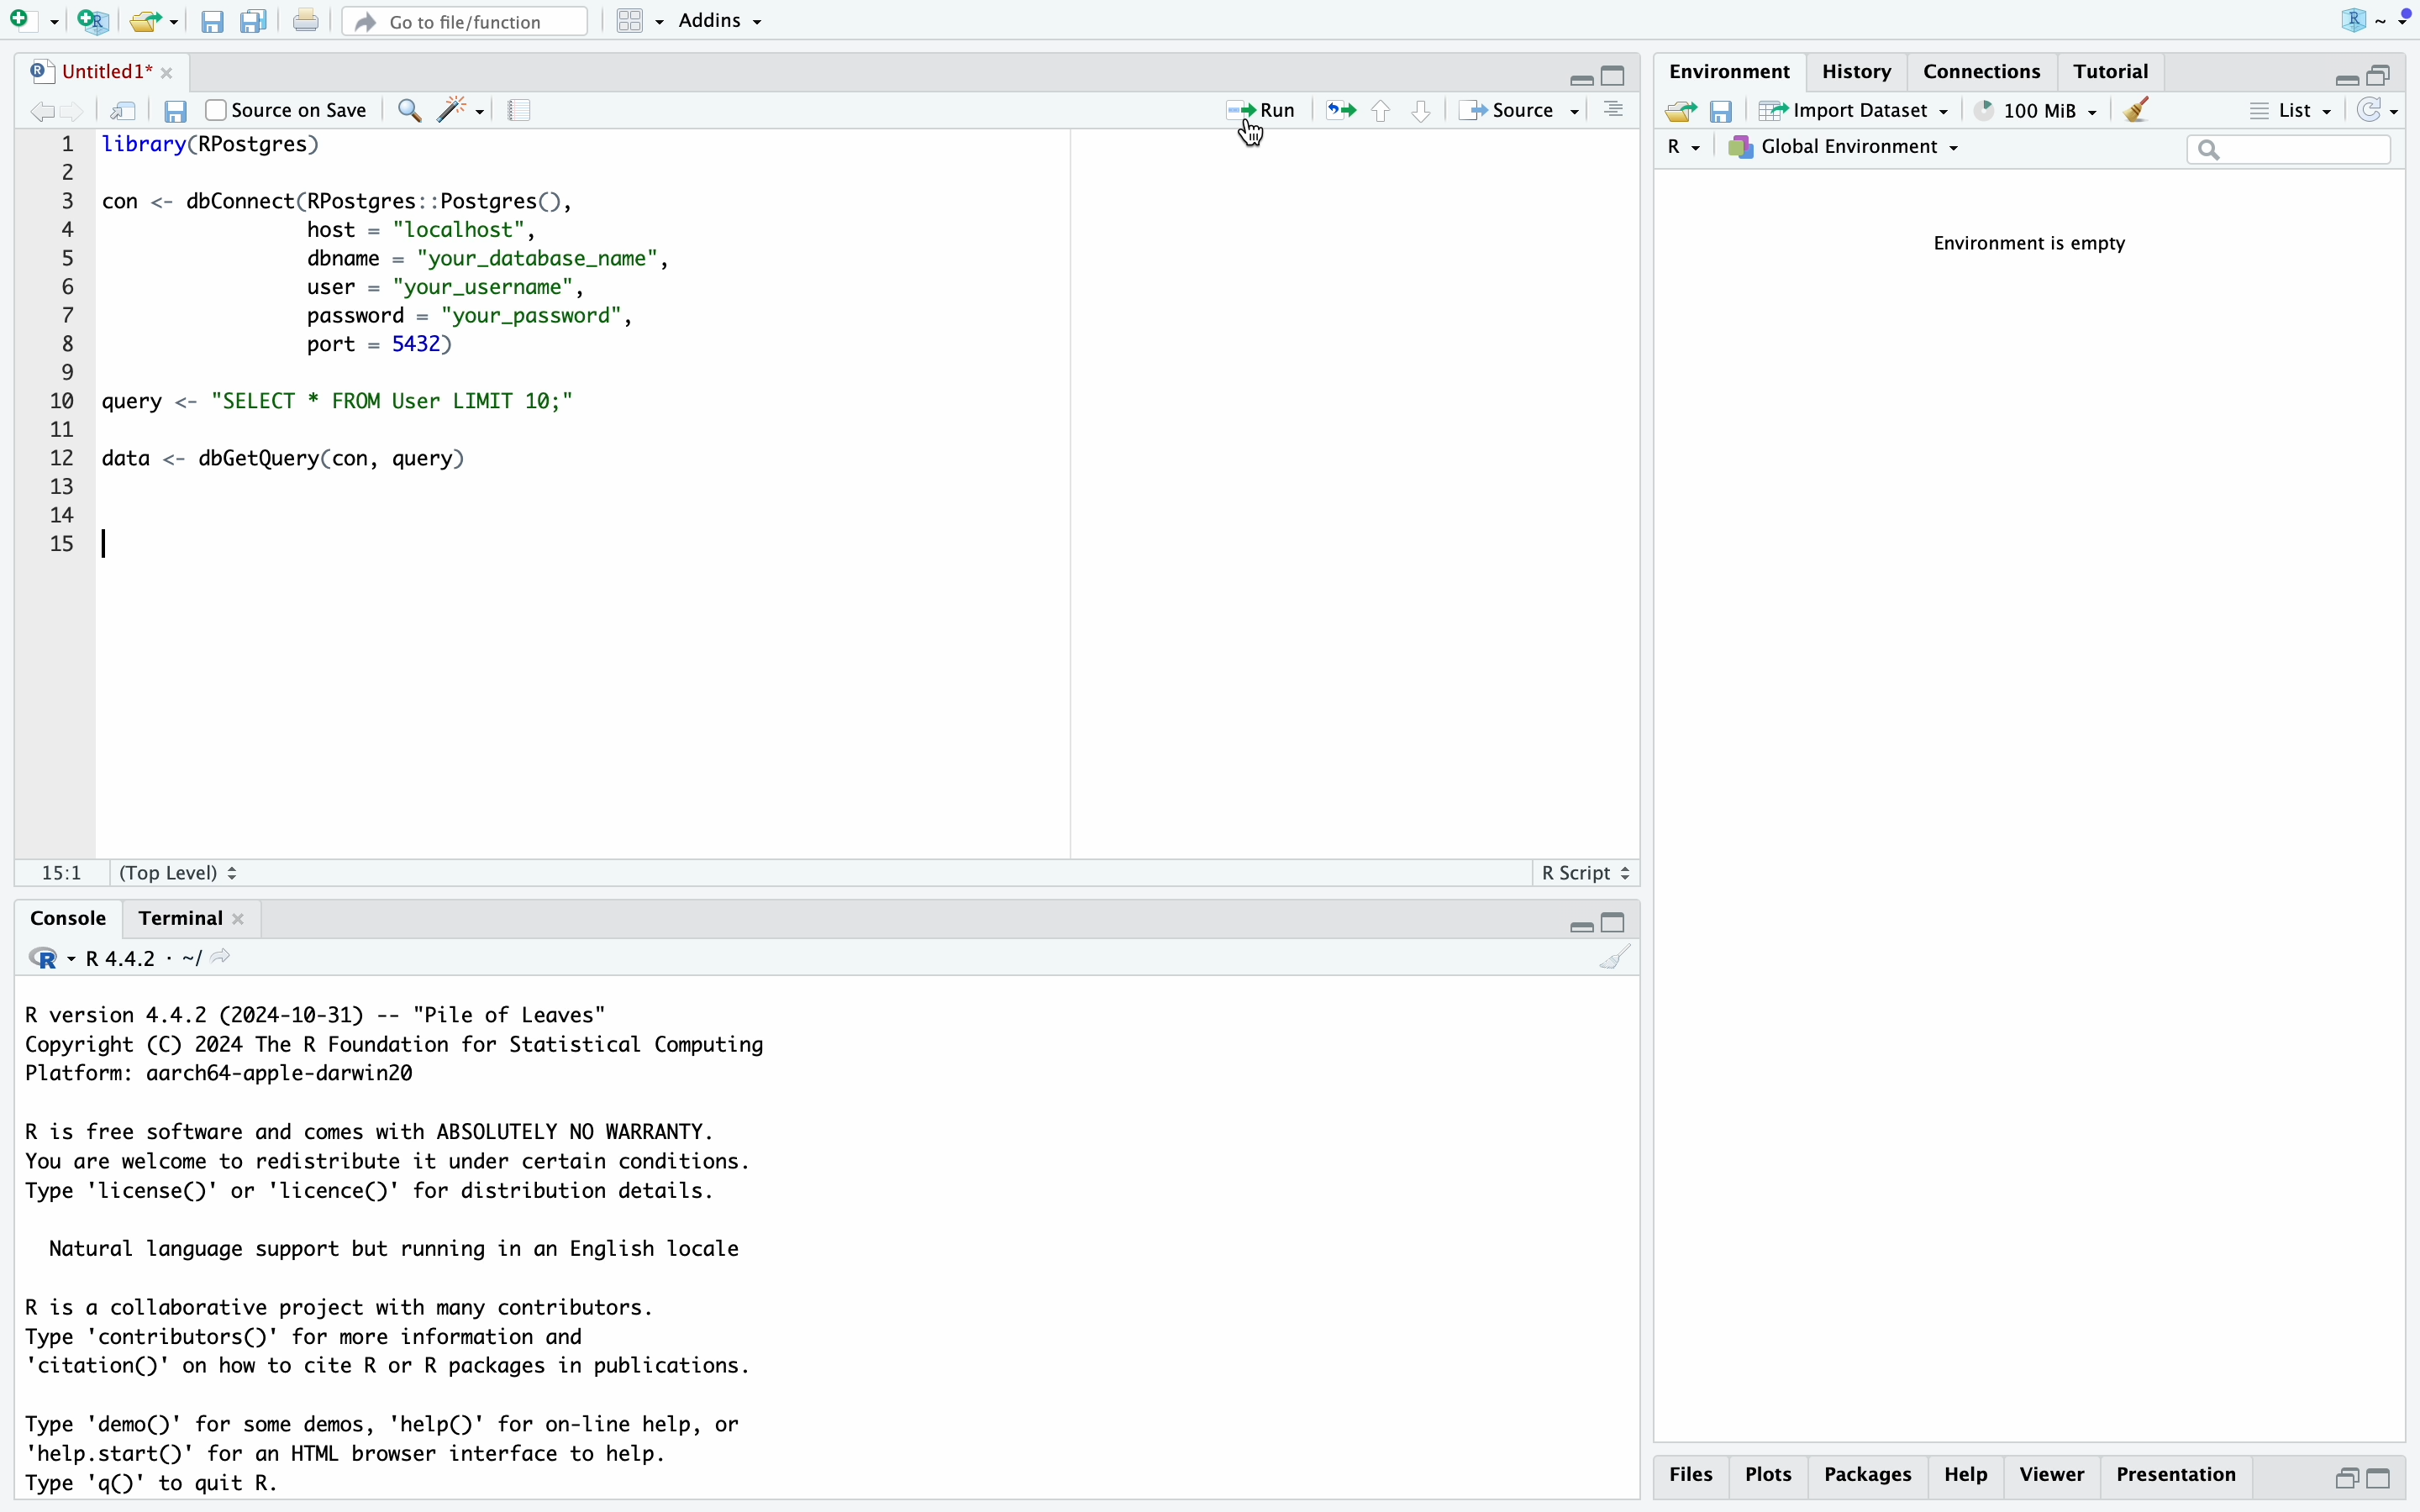  Describe the element at coordinates (1855, 112) in the screenshot. I see `import dataset` at that location.